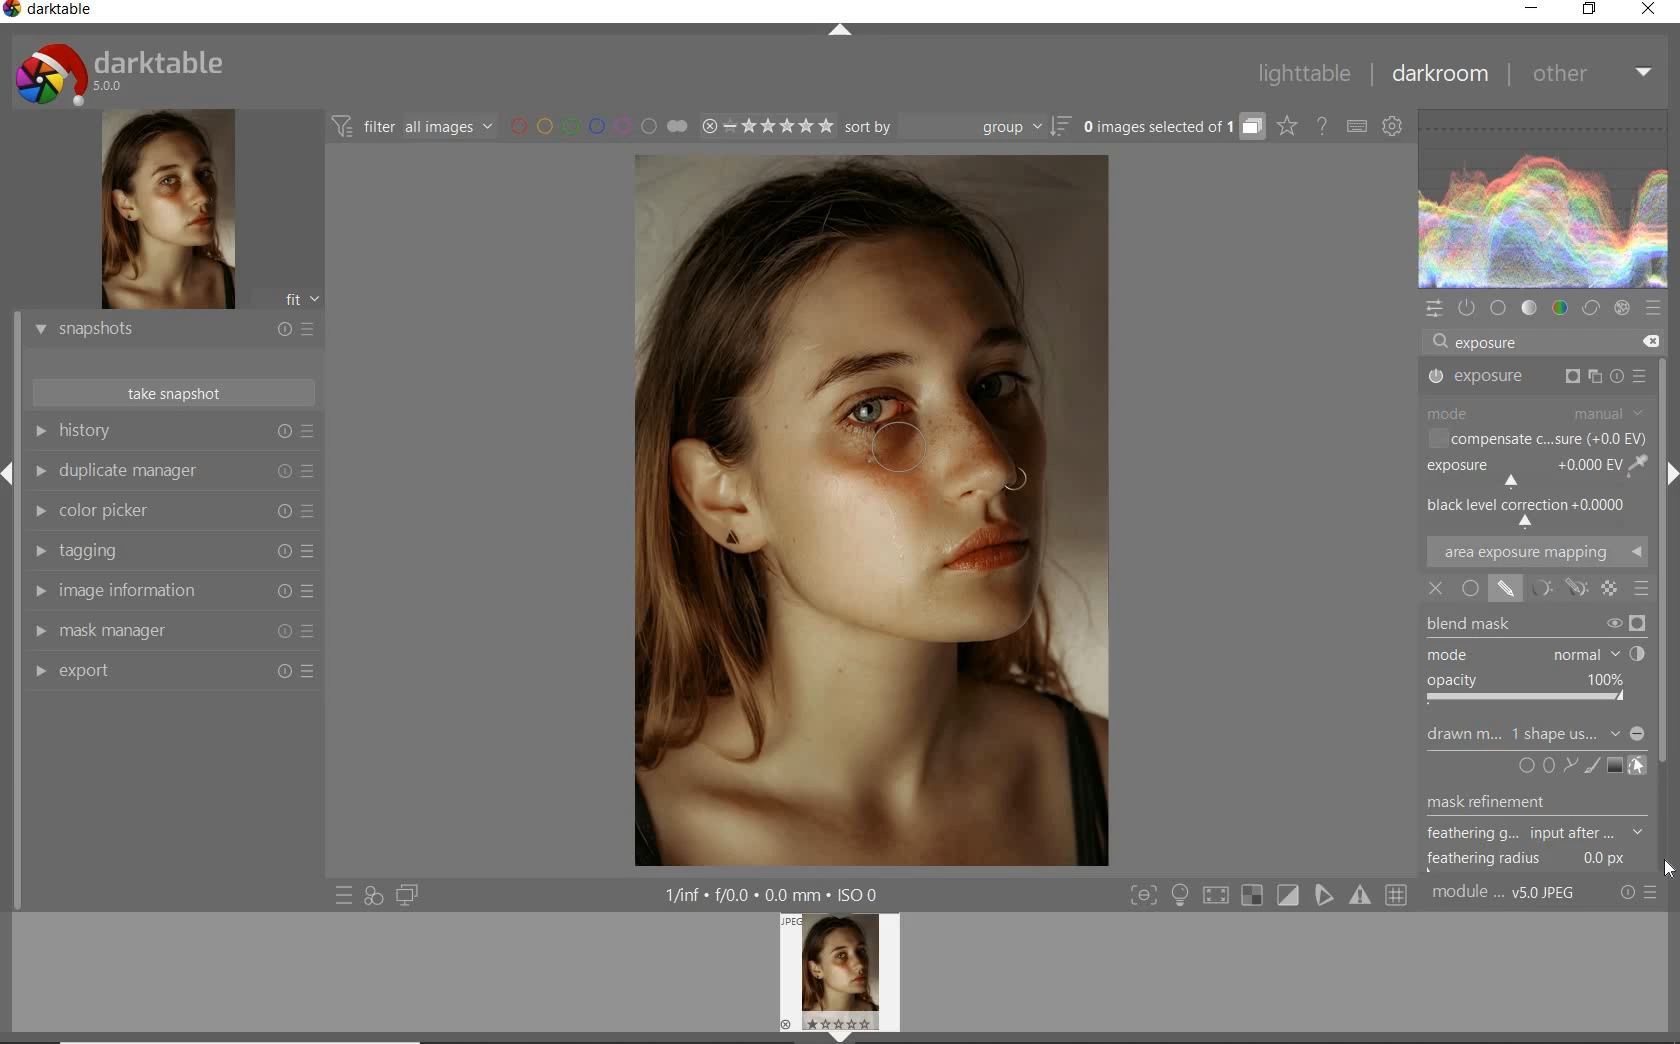  Describe the element at coordinates (918, 458) in the screenshot. I see `DRAWN MASK` at that location.